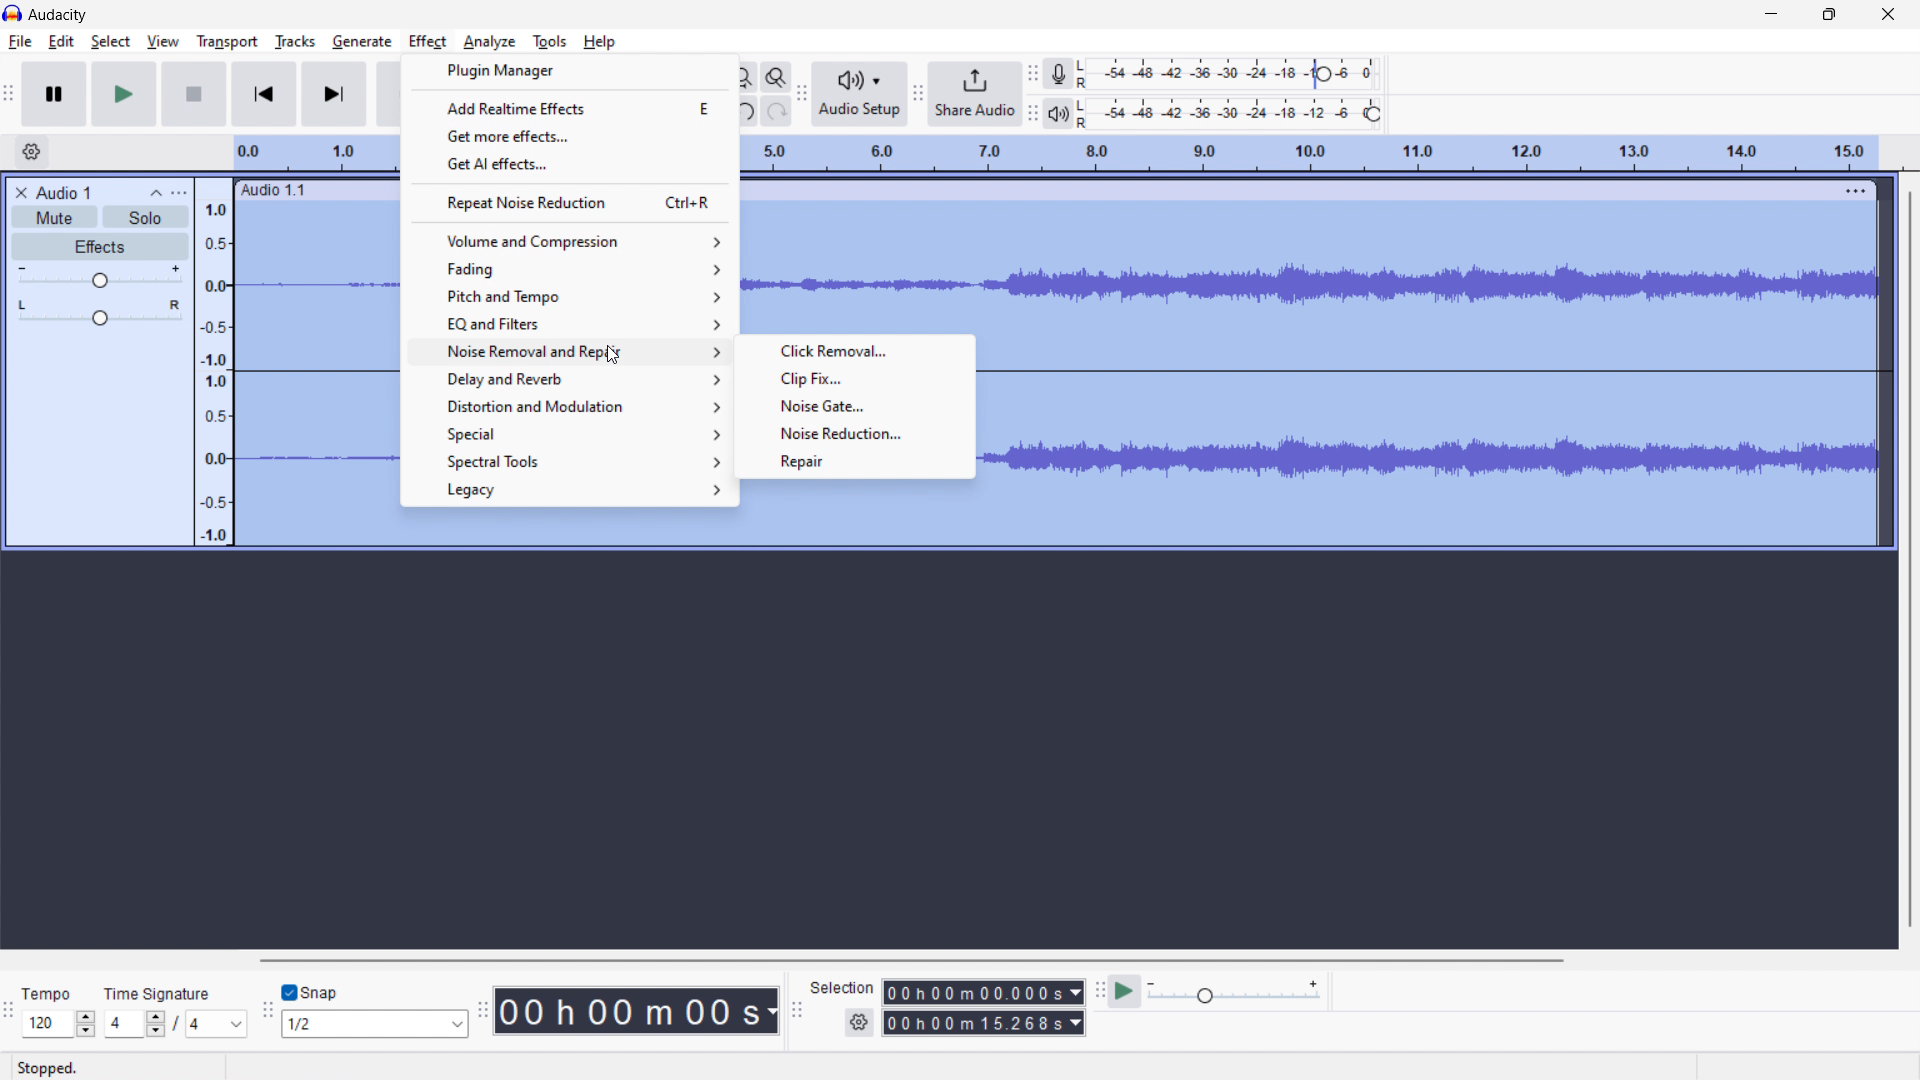  I want to click on Stopped , so click(51, 1068).